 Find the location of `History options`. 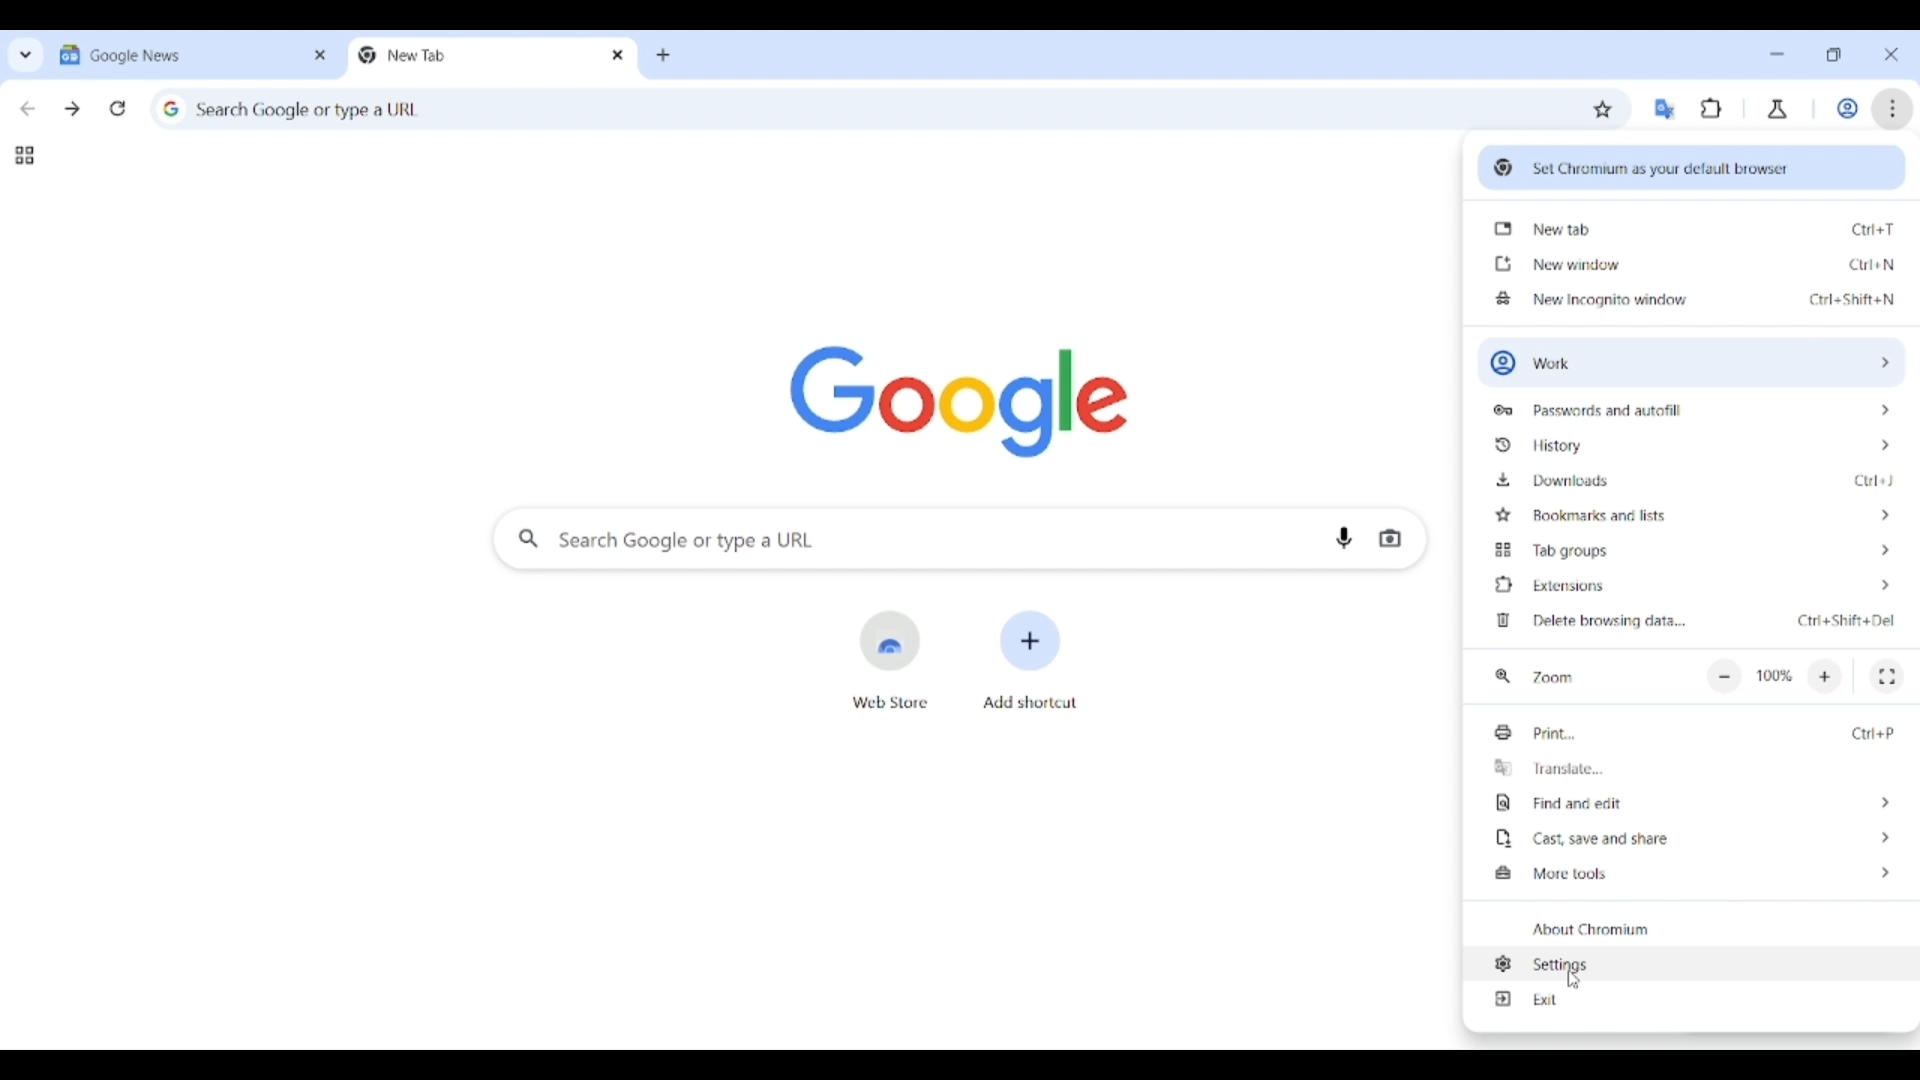

History options is located at coordinates (1693, 445).